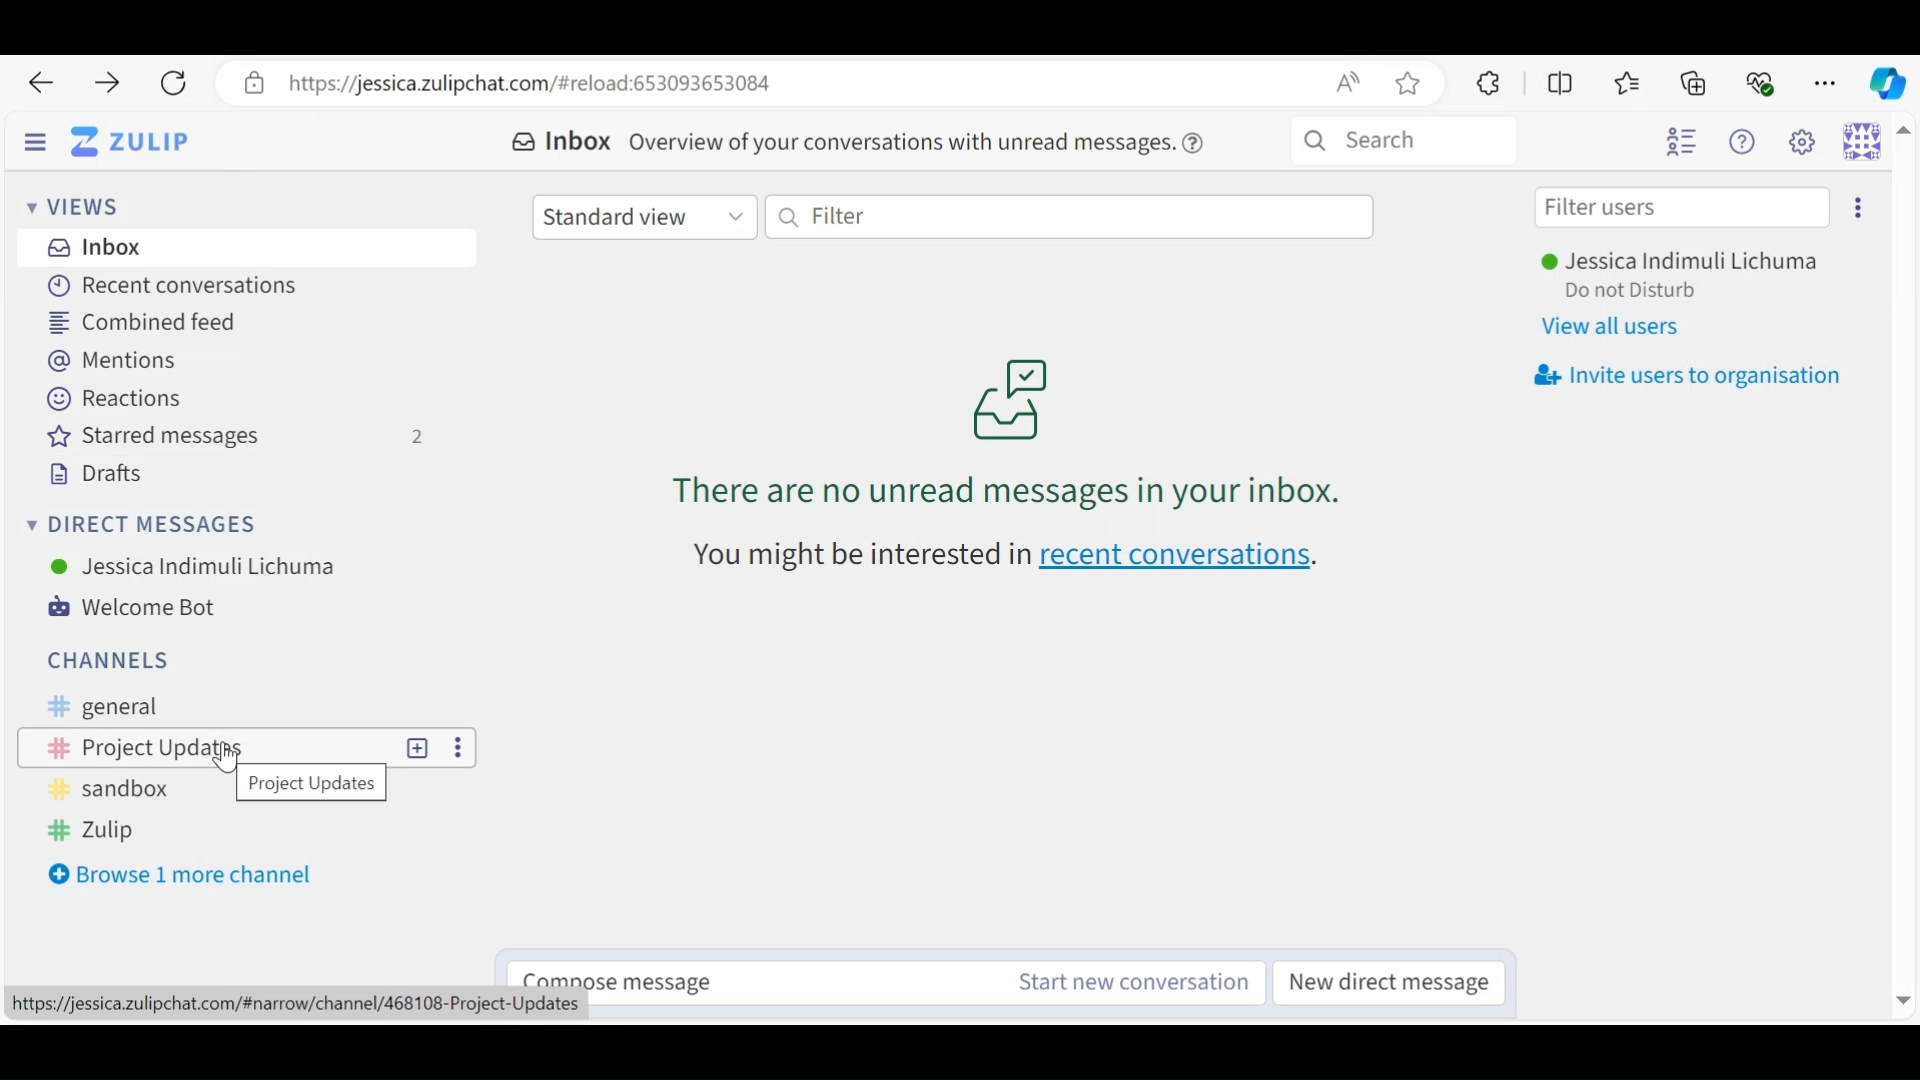 The width and height of the screenshot is (1920, 1080). What do you see at coordinates (245, 831) in the screenshot?
I see `Channel` at bounding box center [245, 831].